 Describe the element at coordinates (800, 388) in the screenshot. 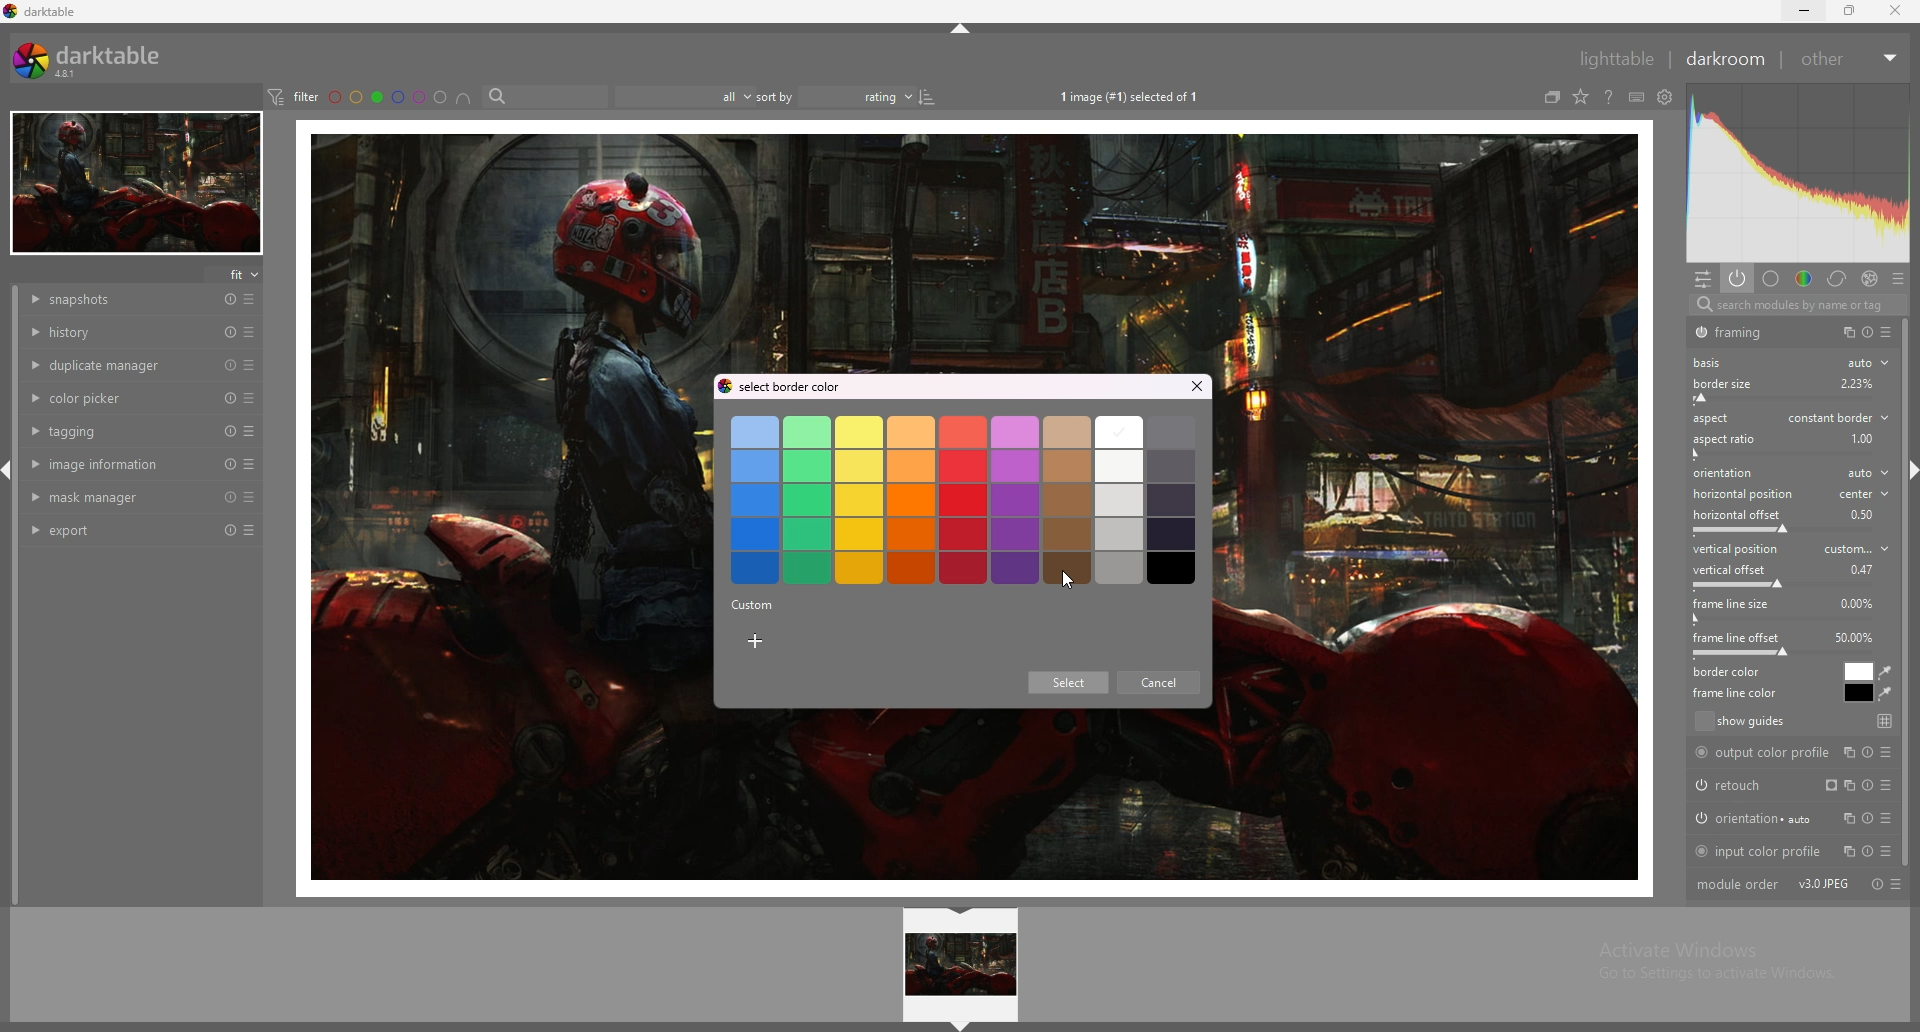

I see `select border color` at that location.